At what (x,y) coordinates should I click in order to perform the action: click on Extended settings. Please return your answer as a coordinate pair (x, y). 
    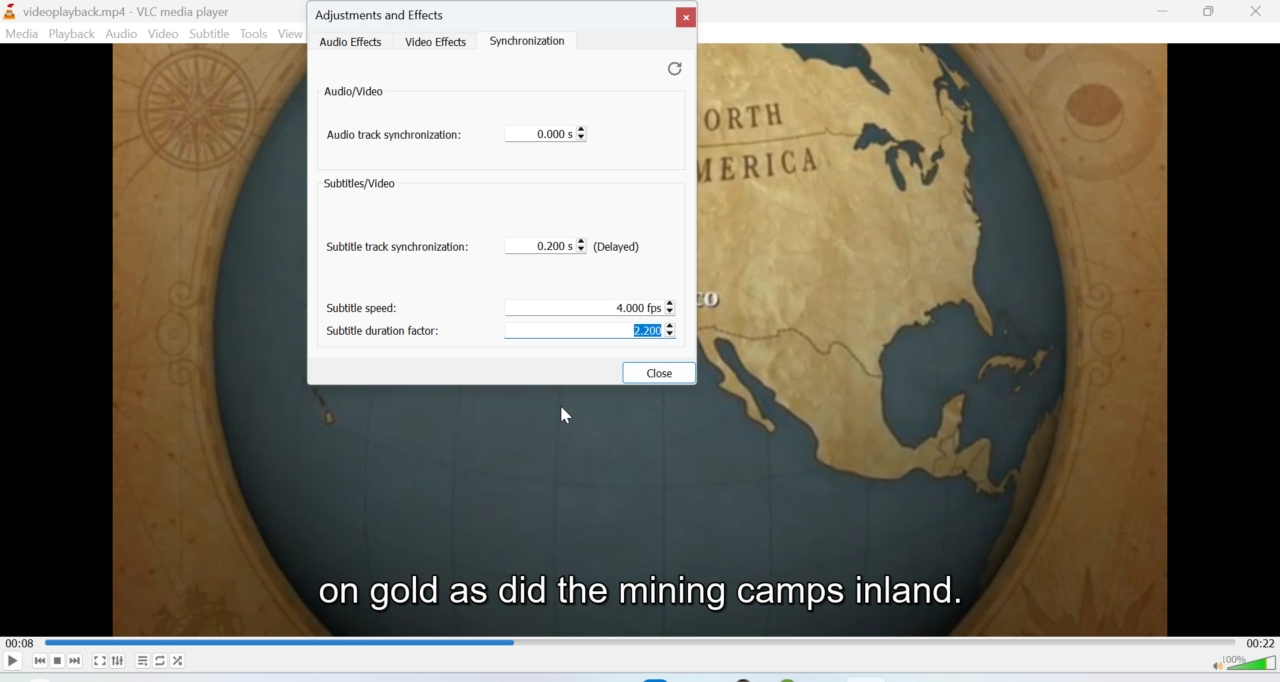
    Looking at the image, I should click on (118, 661).